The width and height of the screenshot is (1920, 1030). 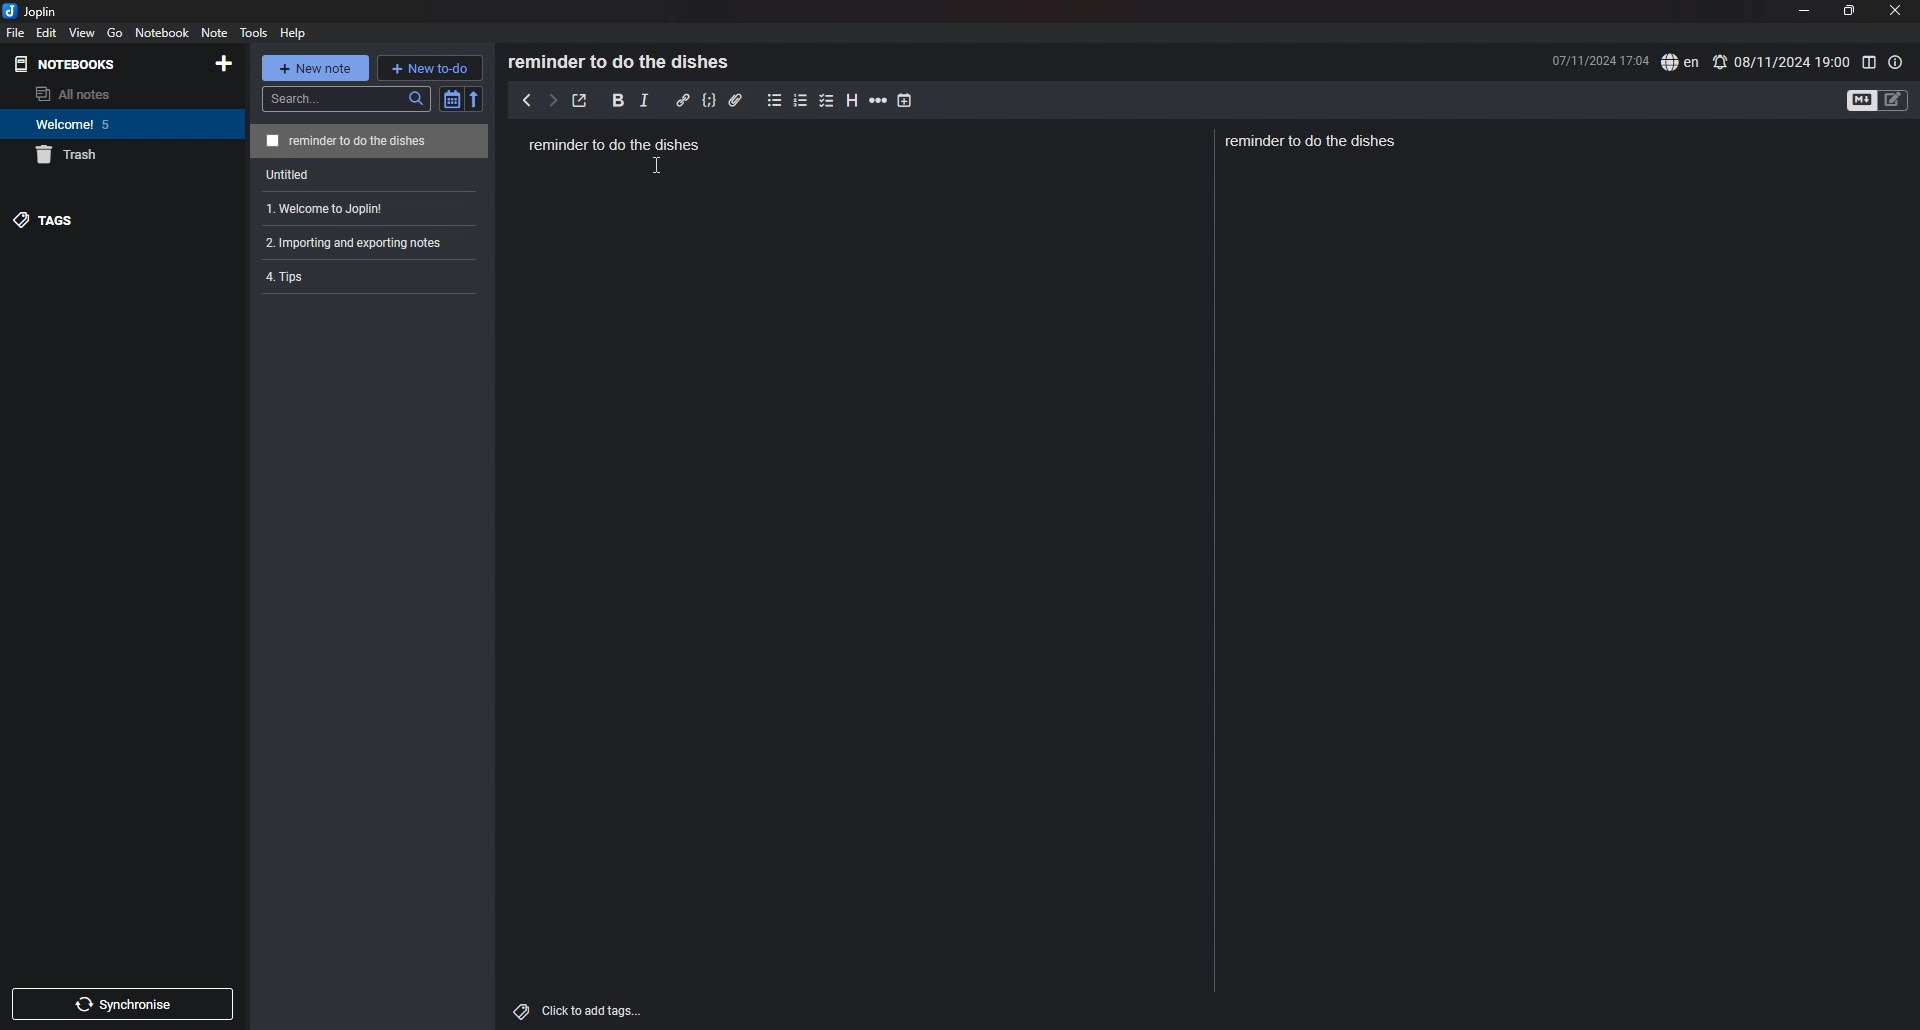 I want to click on notebook, so click(x=163, y=32).